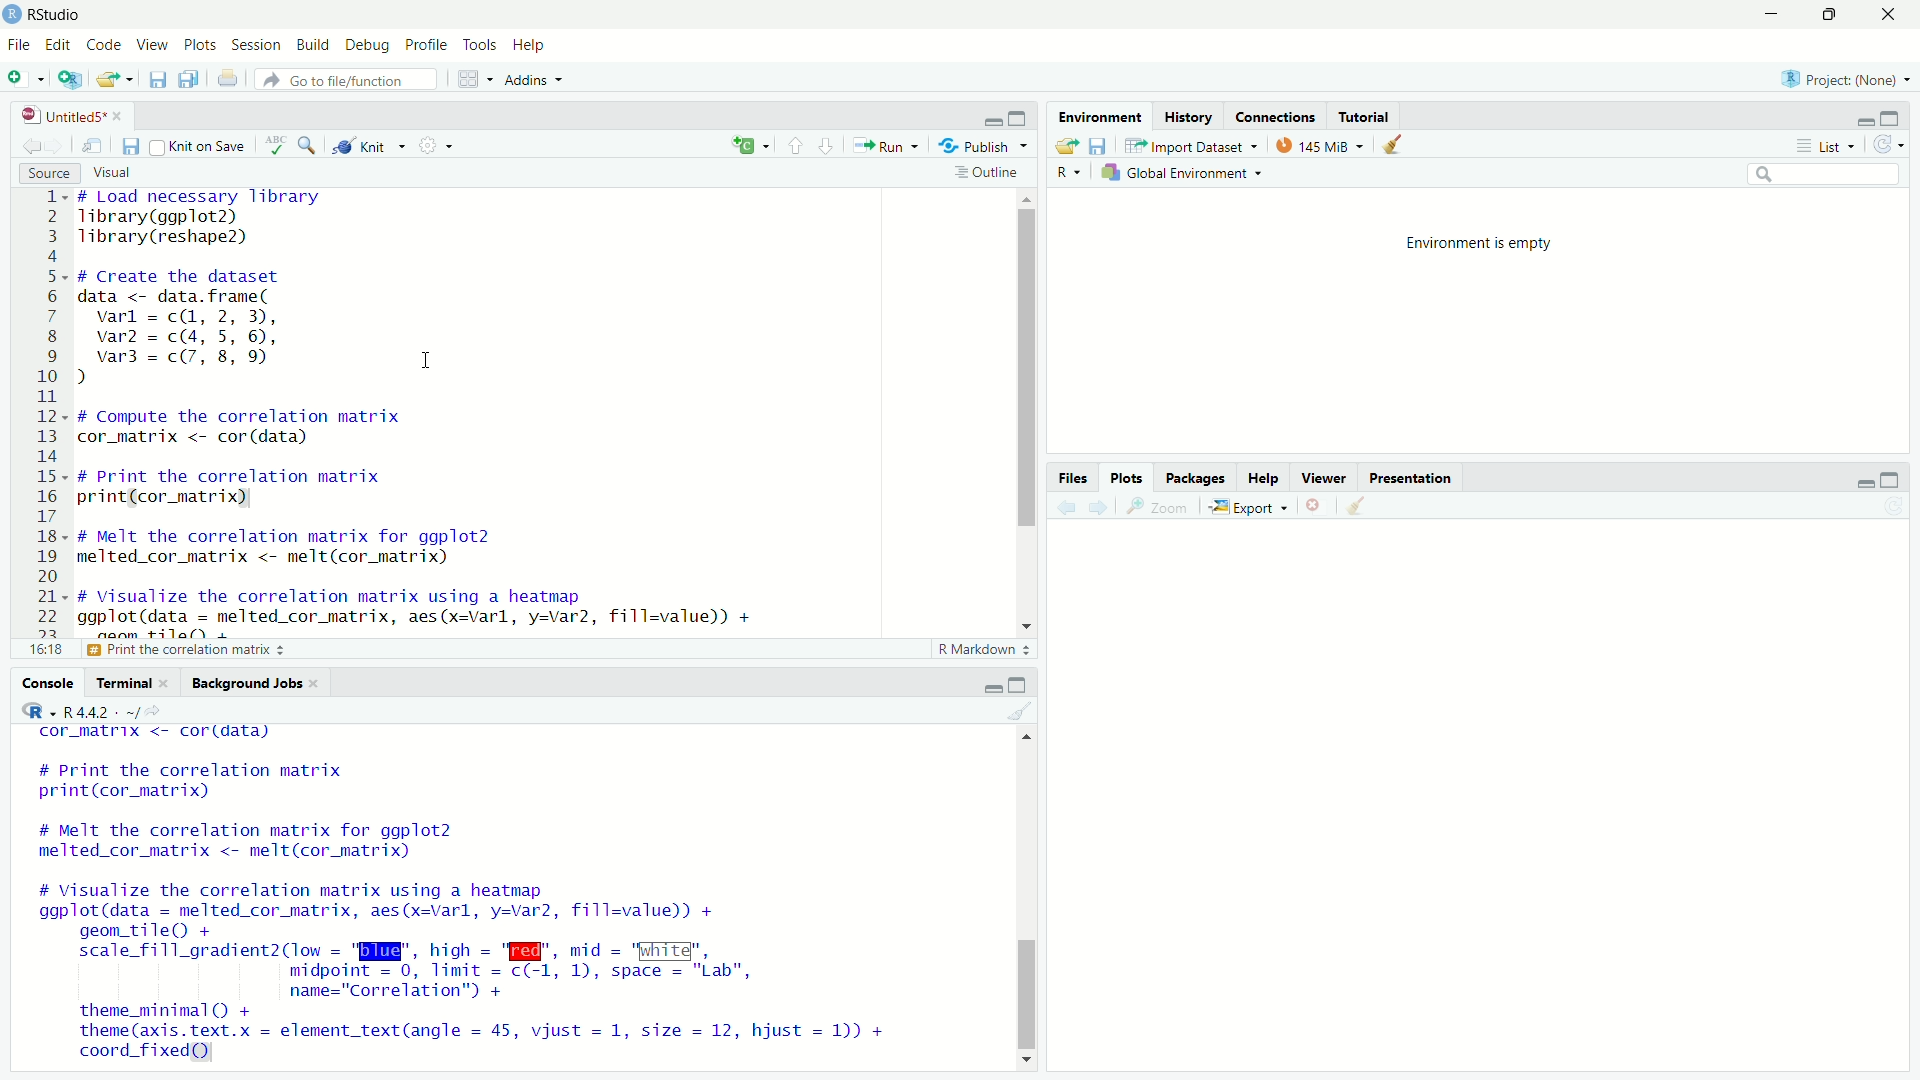  What do you see at coordinates (157, 79) in the screenshot?
I see `save current file` at bounding box center [157, 79].